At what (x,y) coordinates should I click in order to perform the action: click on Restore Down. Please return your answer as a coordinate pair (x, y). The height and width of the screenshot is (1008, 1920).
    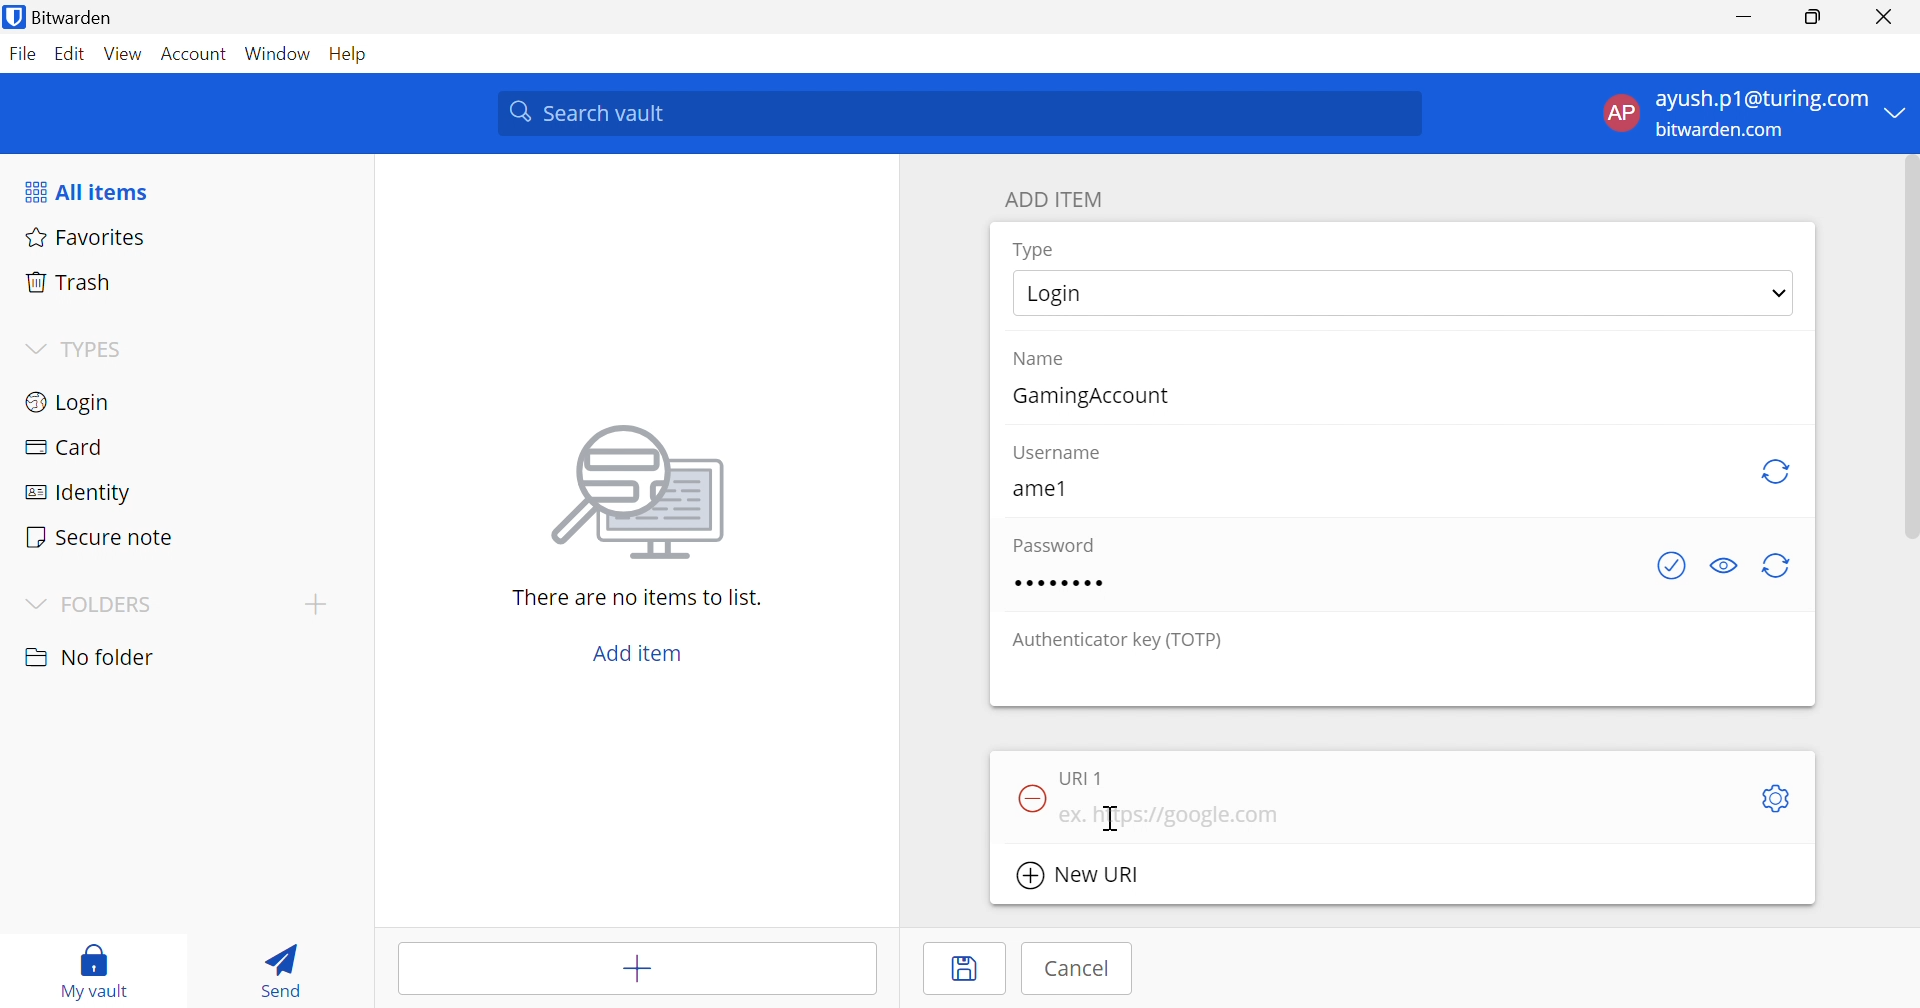
    Looking at the image, I should click on (1815, 18).